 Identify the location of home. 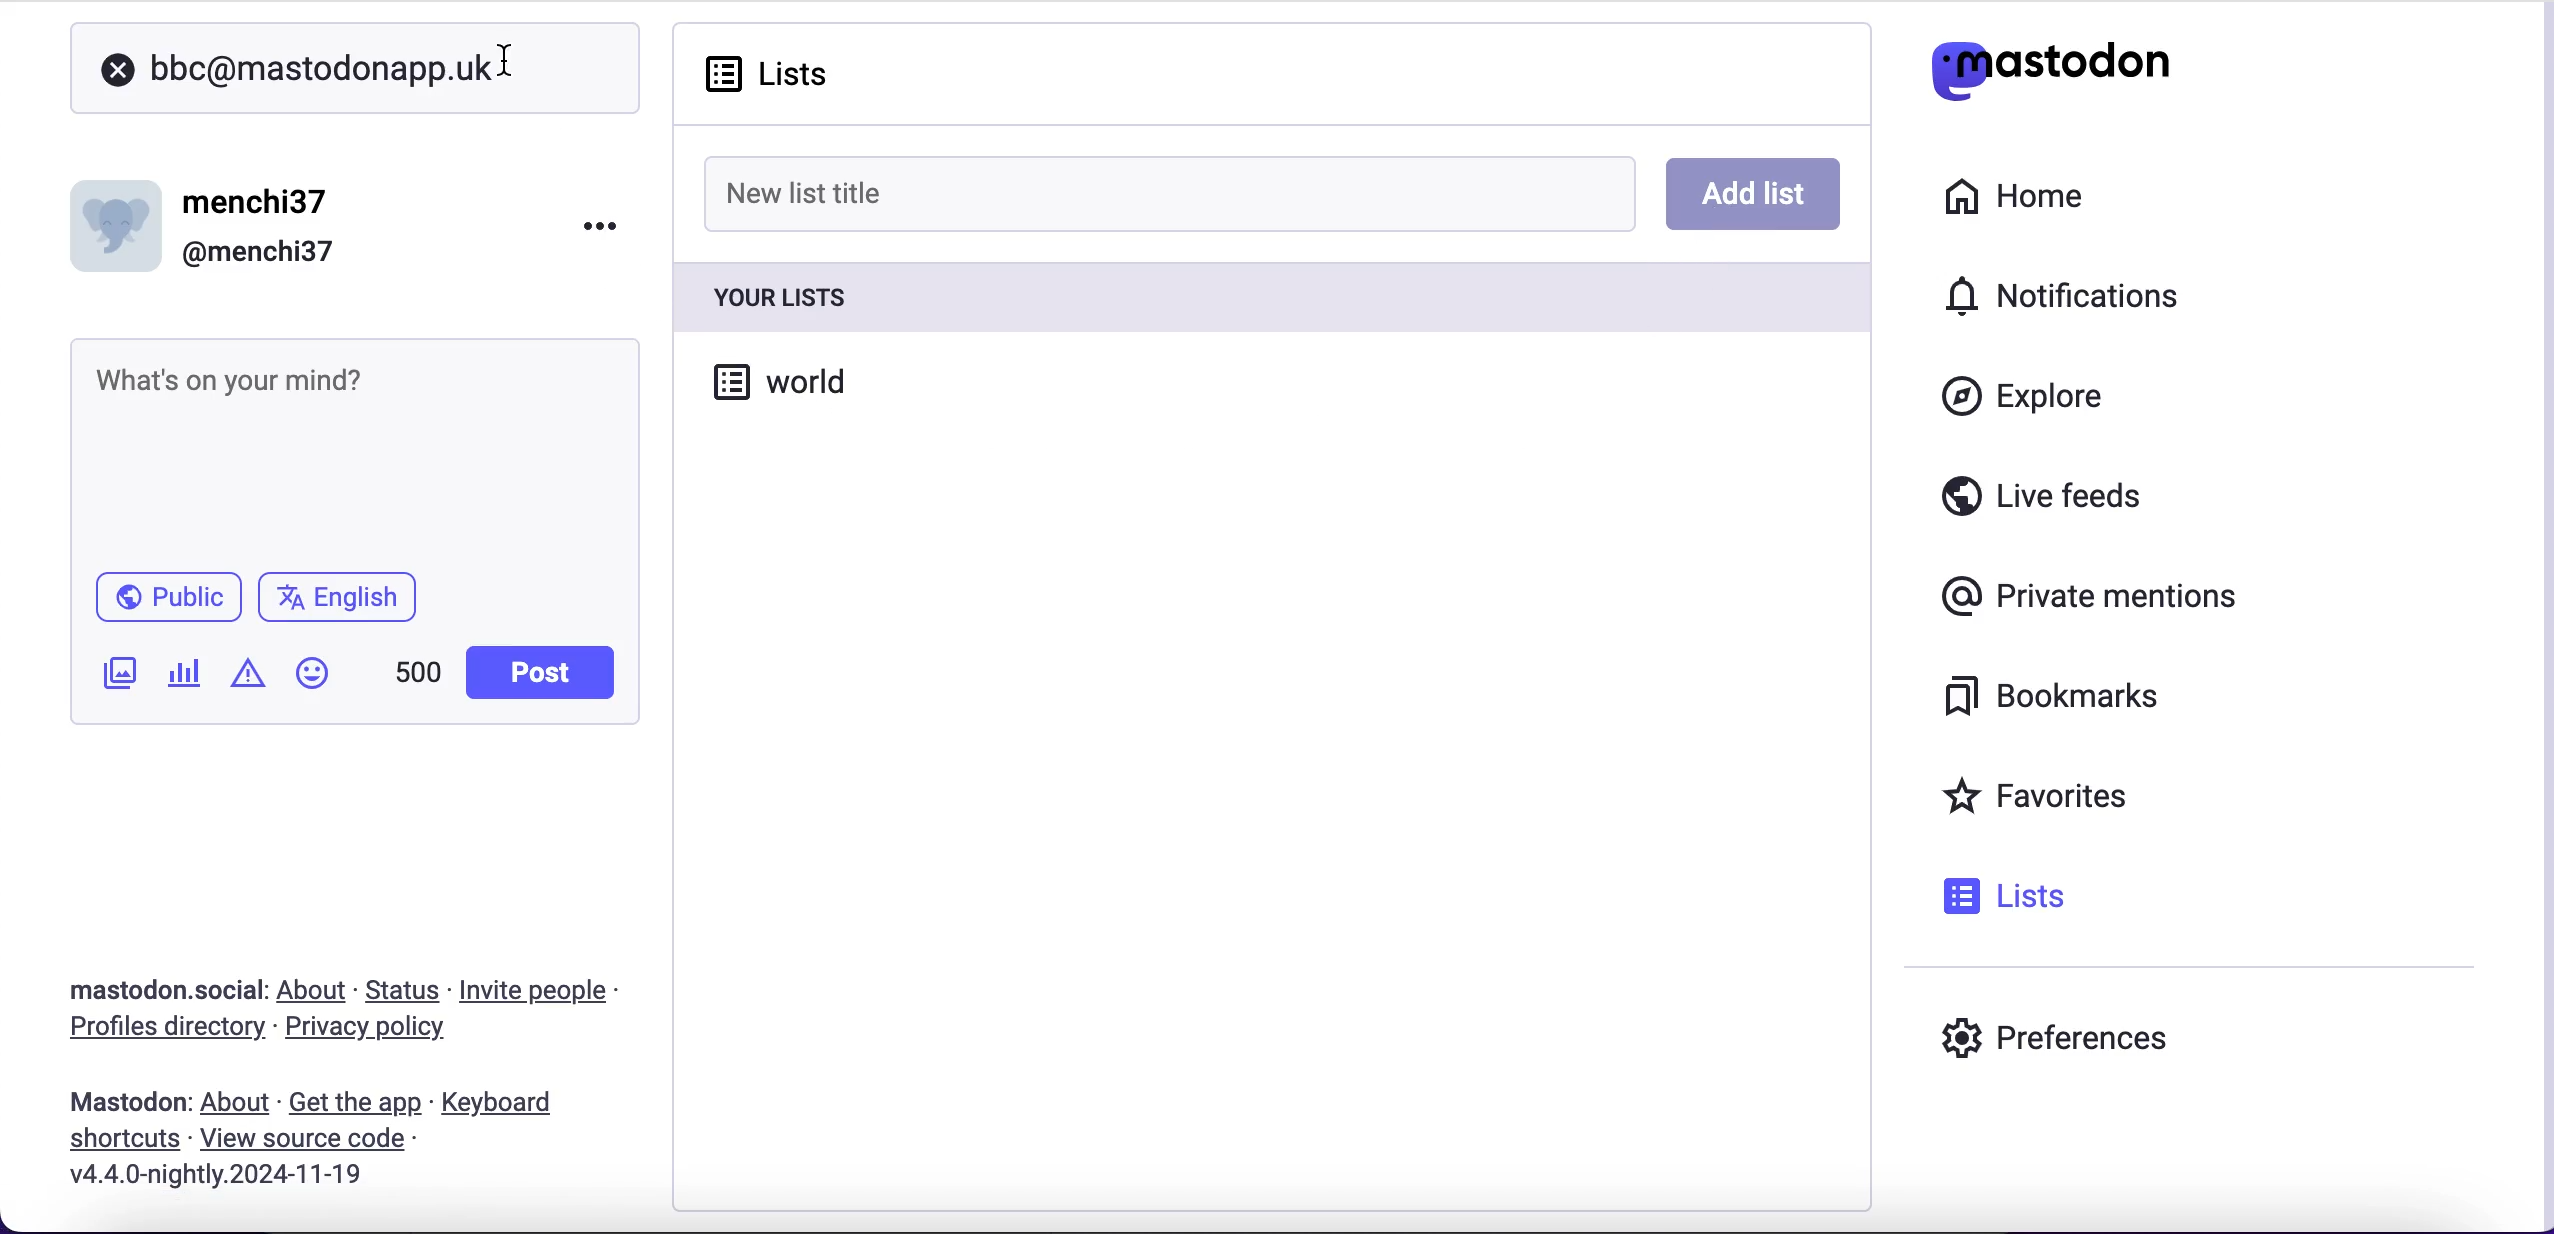
(2010, 197).